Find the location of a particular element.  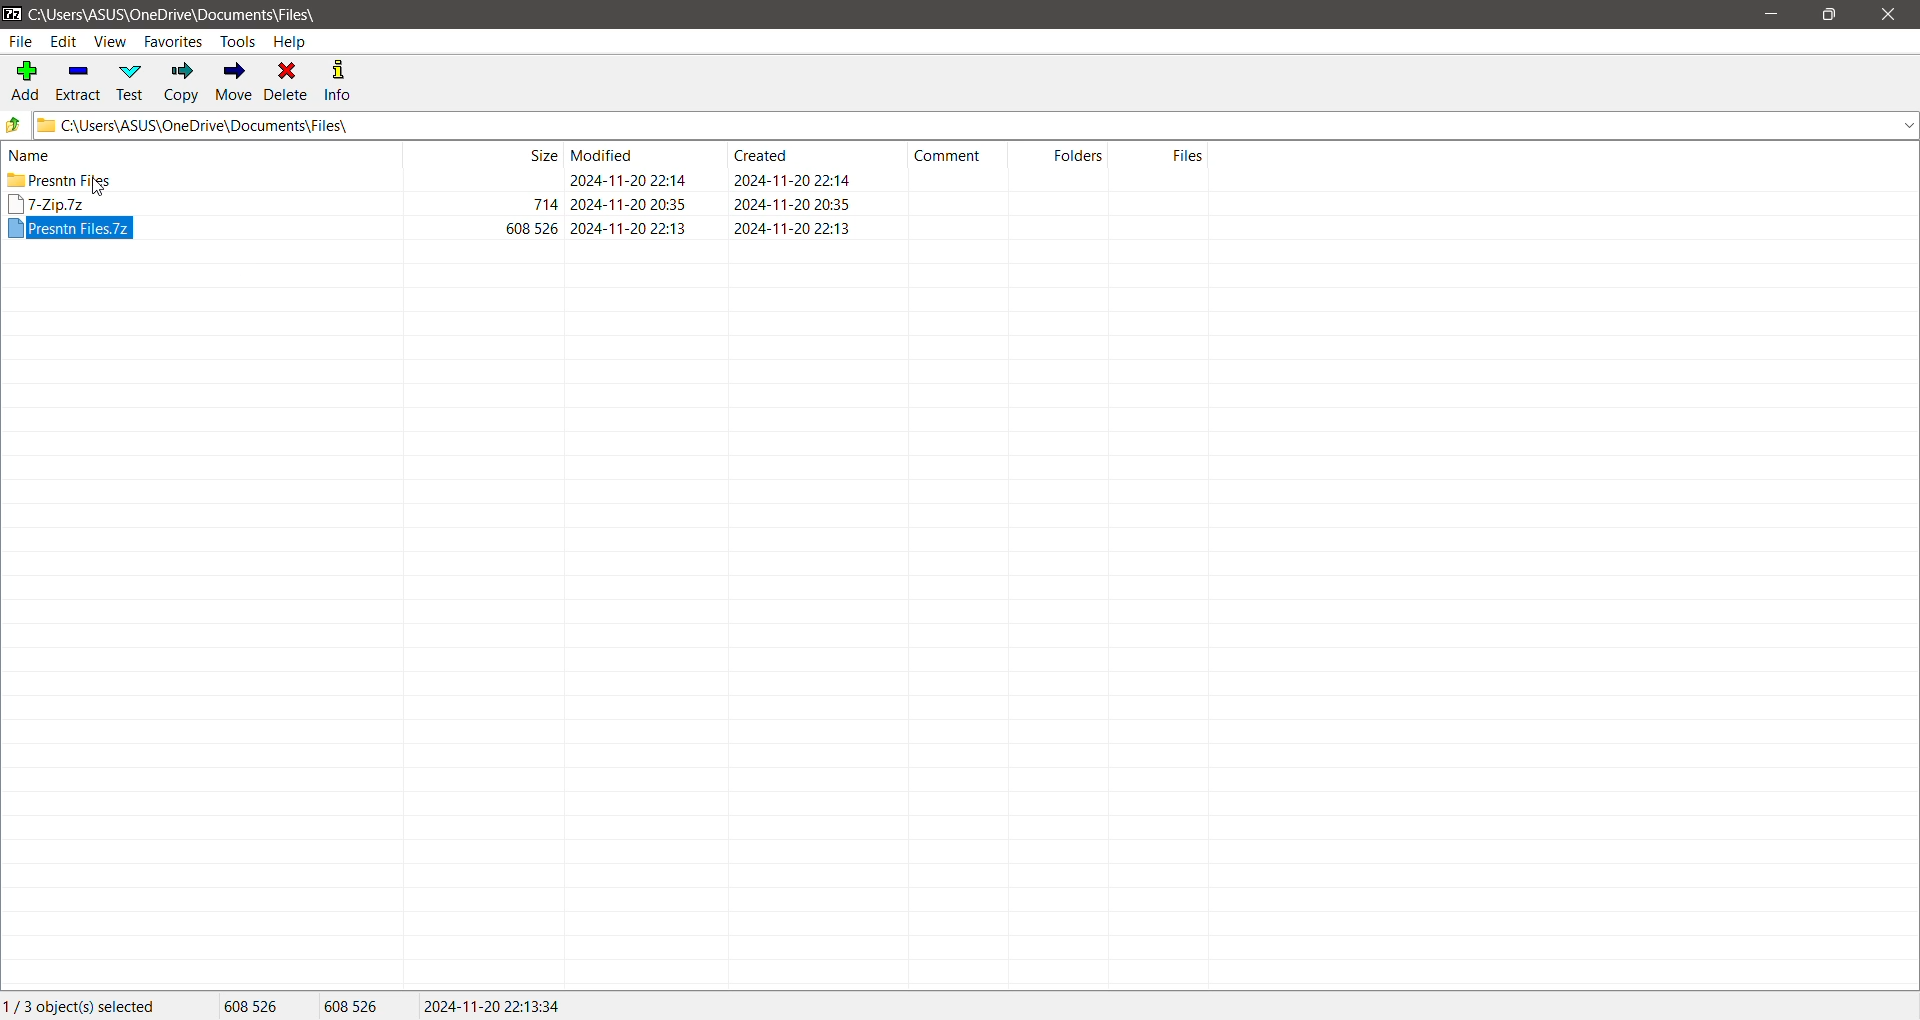

Total size of file(s) selected is located at coordinates (253, 1006).